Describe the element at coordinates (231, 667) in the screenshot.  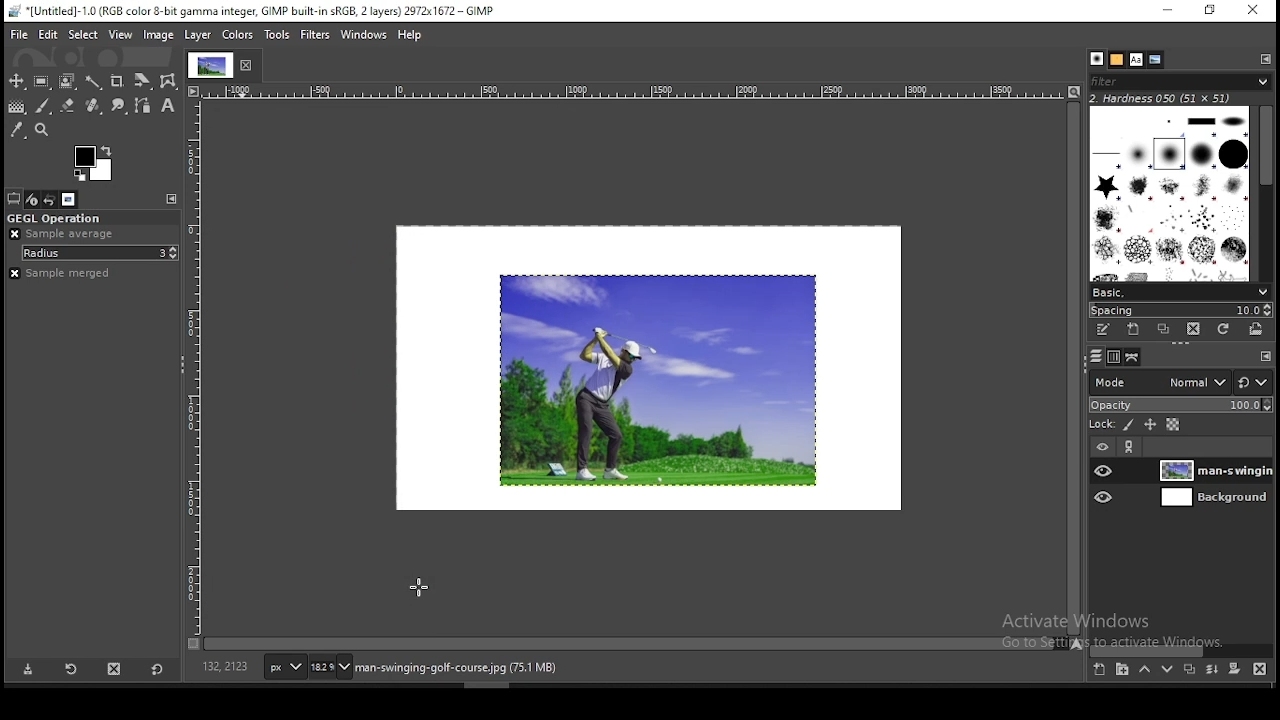
I see `132, 2123` at that location.